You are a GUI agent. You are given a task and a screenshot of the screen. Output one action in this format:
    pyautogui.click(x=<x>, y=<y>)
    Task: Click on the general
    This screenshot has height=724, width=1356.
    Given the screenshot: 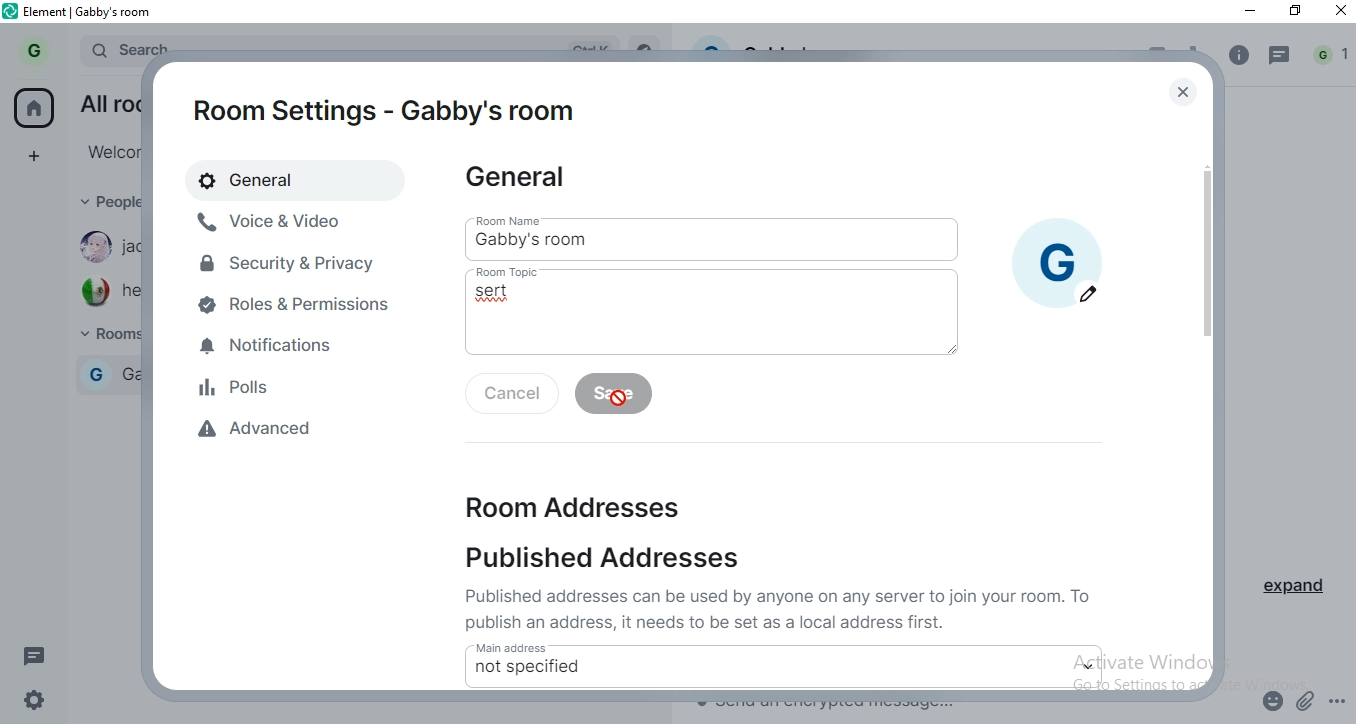 What is the action you would take?
    pyautogui.click(x=524, y=182)
    